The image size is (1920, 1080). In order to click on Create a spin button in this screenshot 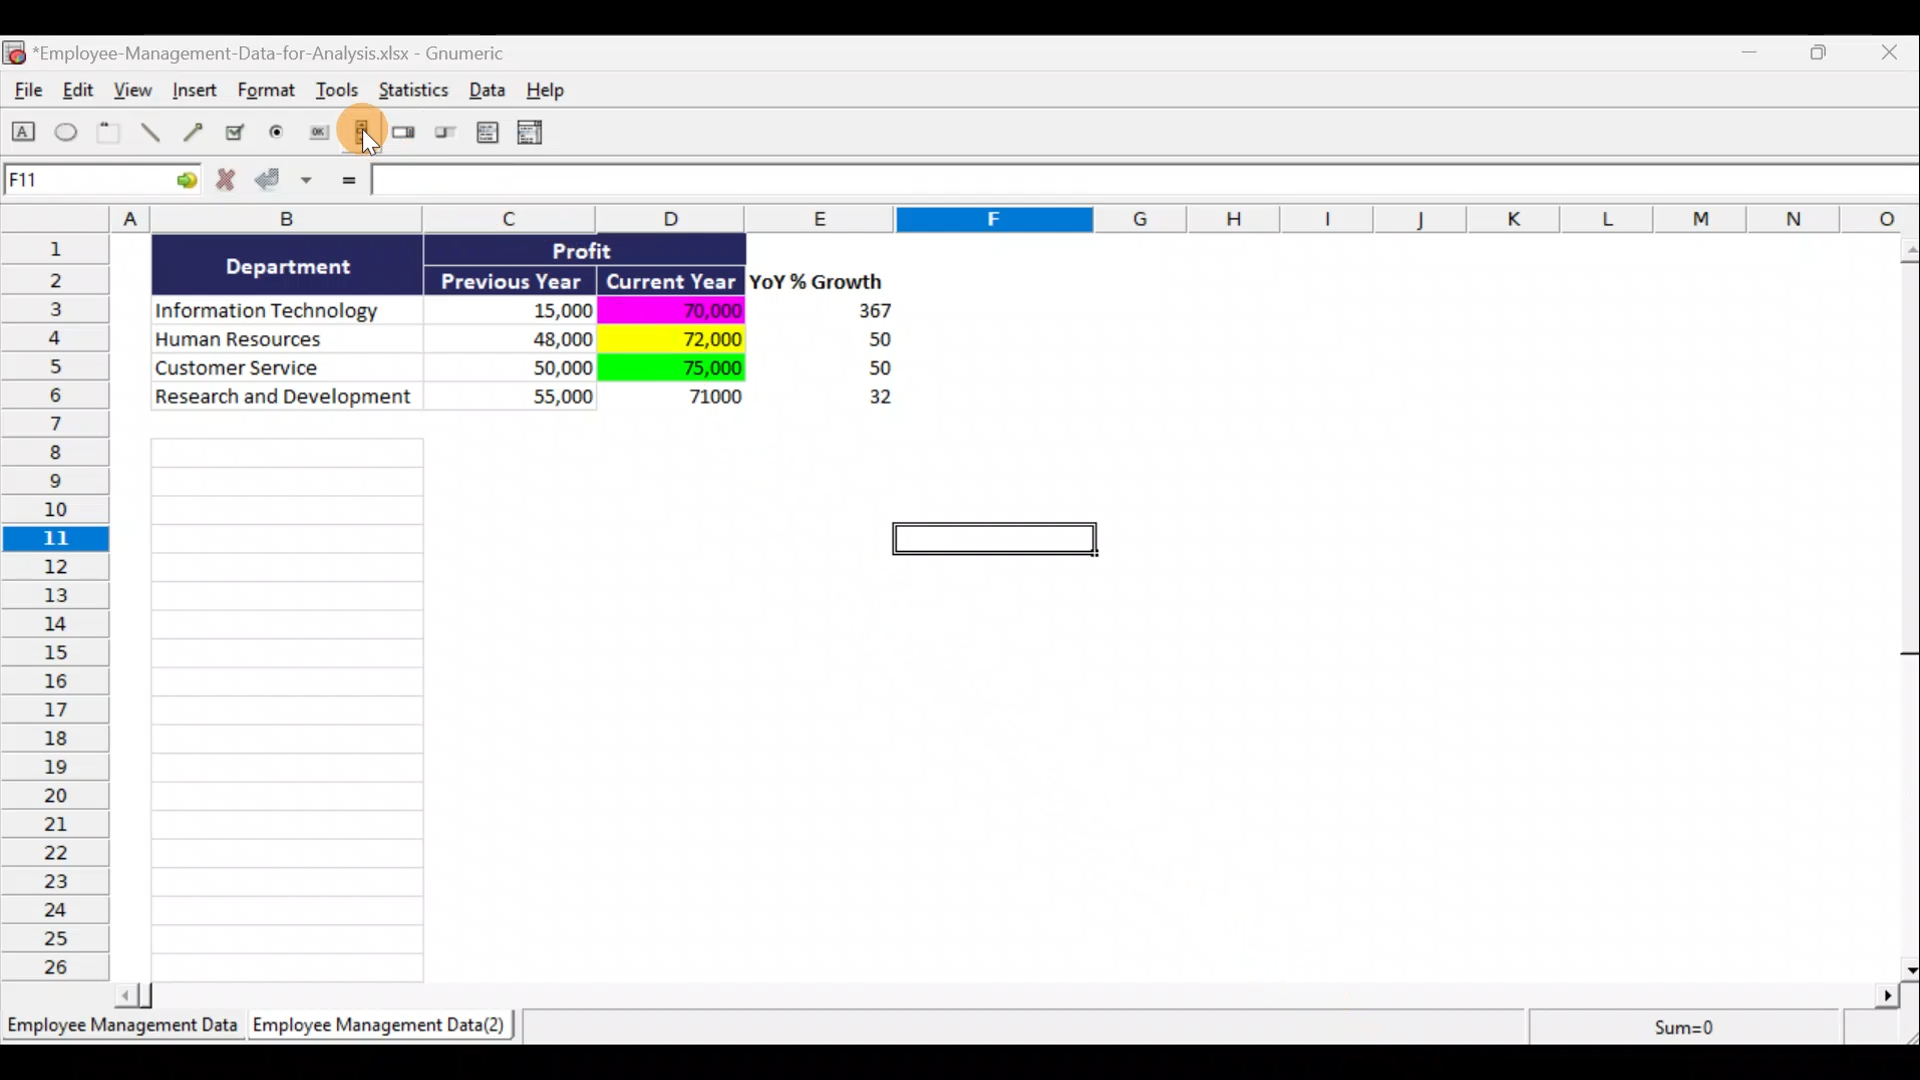, I will do `click(405, 134)`.